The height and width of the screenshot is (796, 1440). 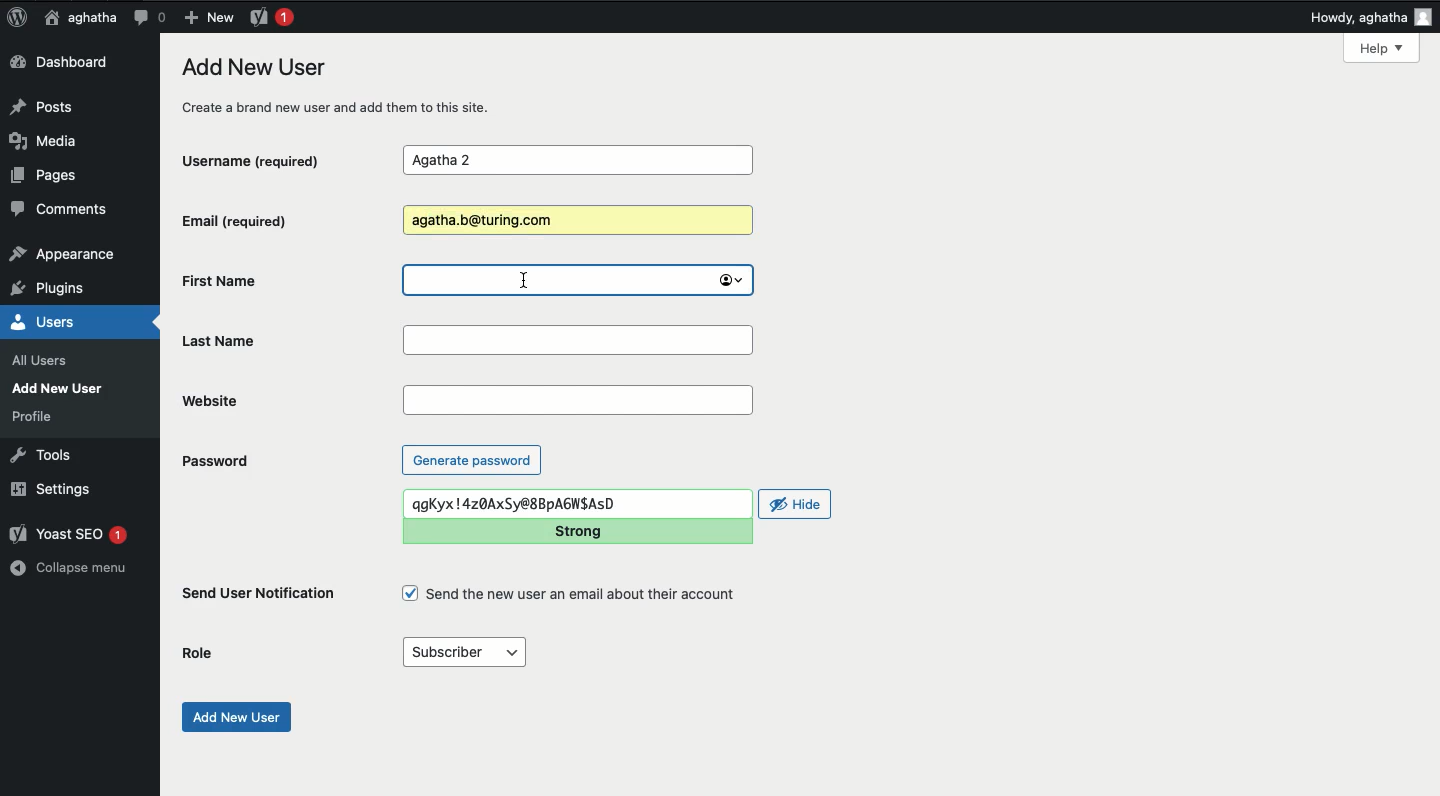 I want to click on all users, so click(x=45, y=361).